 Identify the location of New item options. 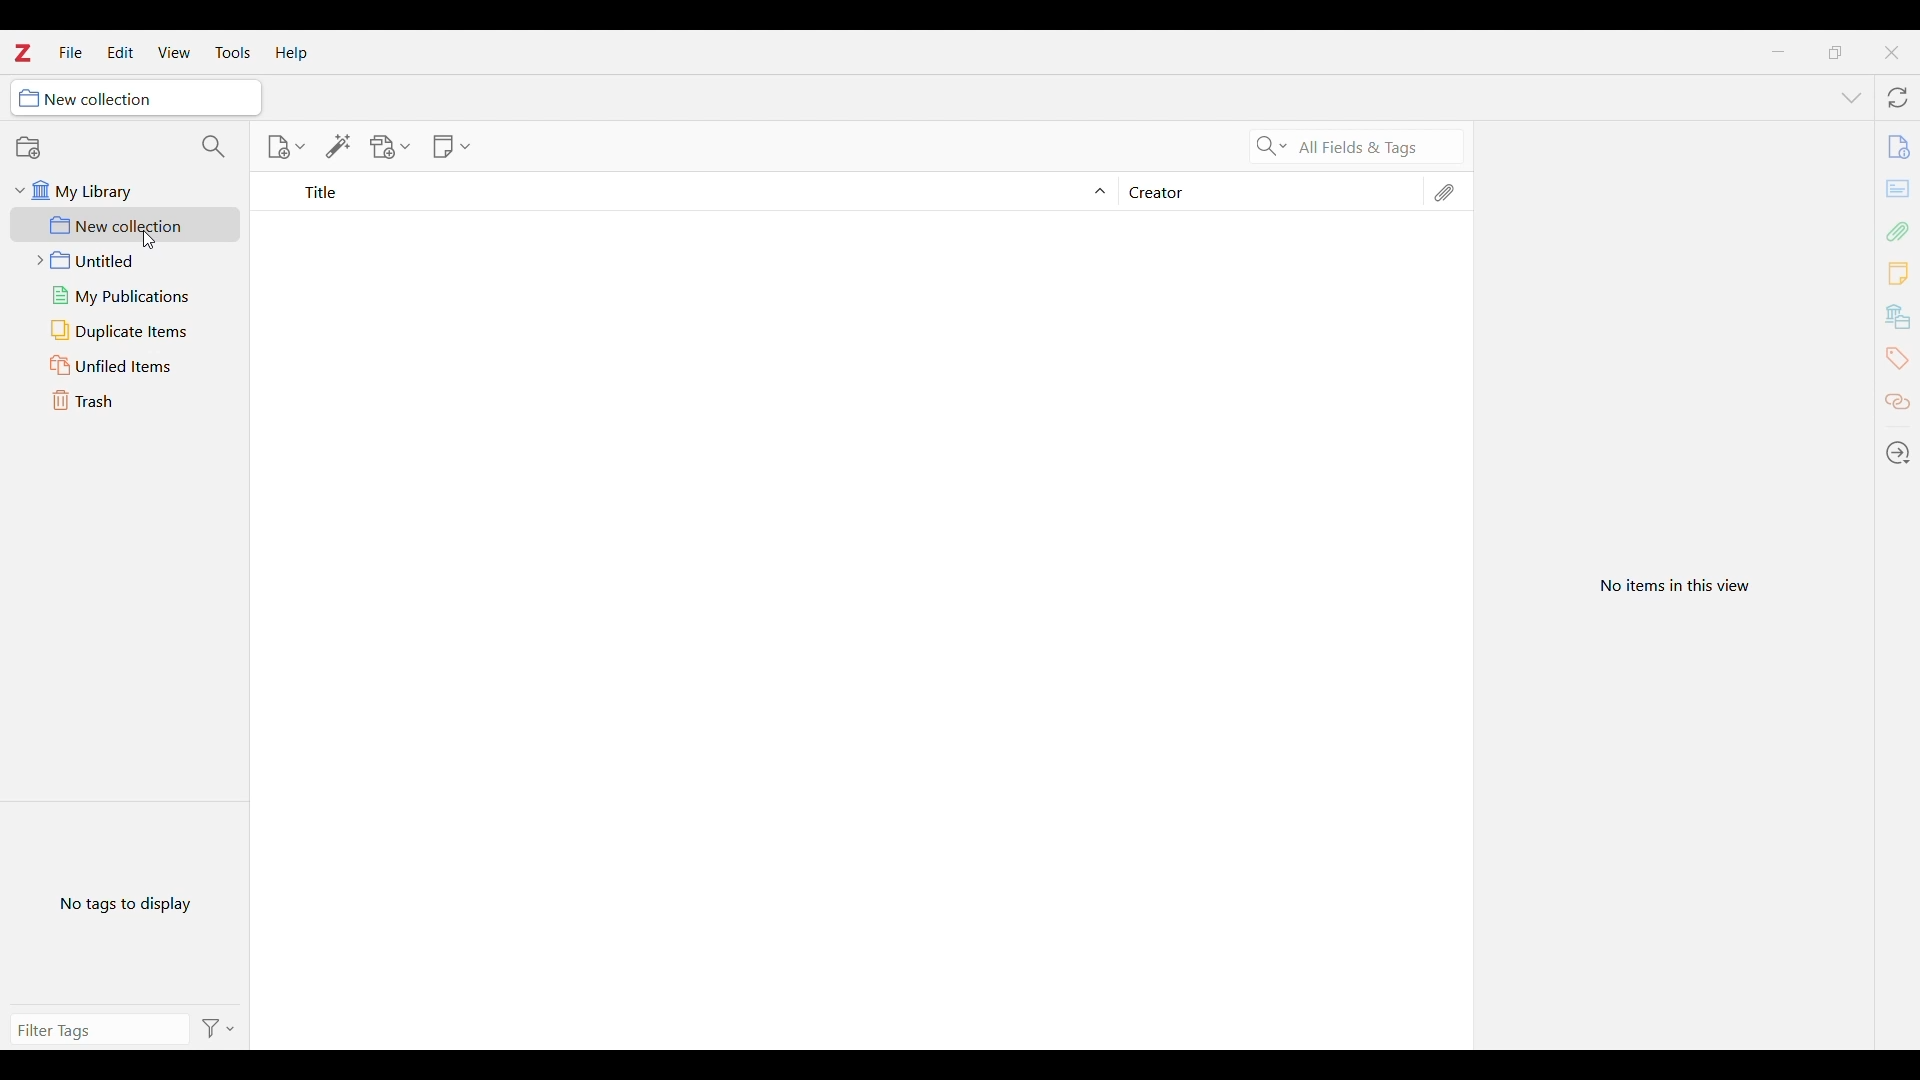
(285, 147).